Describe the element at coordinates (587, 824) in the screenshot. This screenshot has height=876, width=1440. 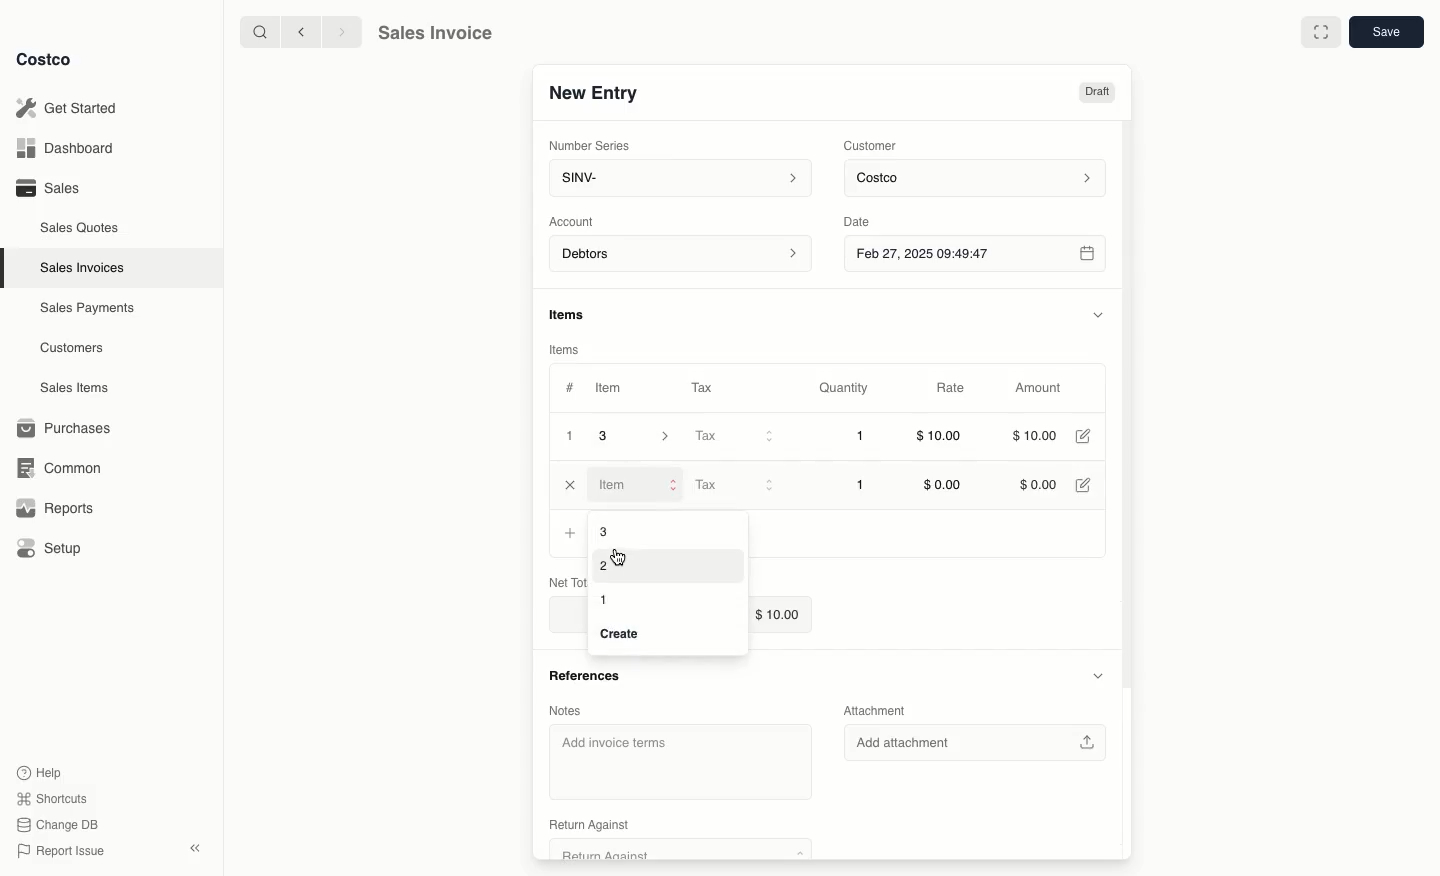
I see `‘Return Against` at that location.